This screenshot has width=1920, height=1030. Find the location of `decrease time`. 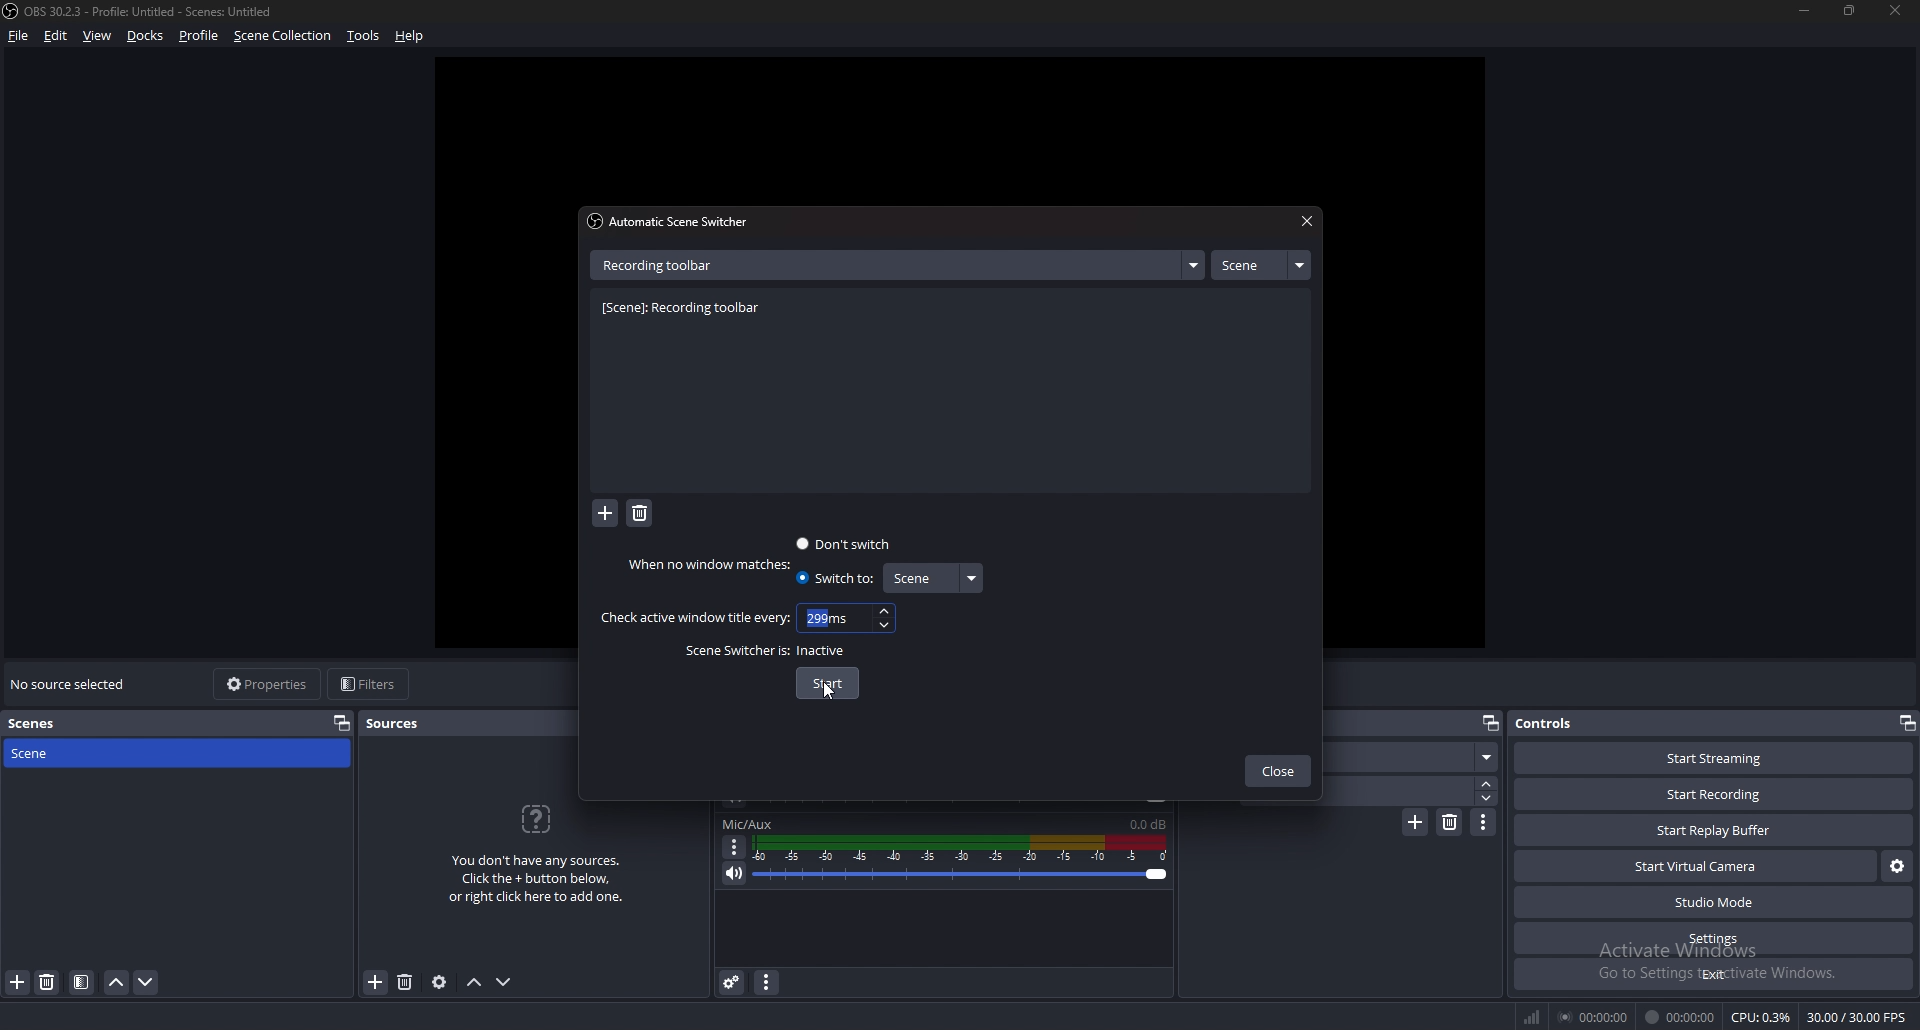

decrease time is located at coordinates (887, 624).